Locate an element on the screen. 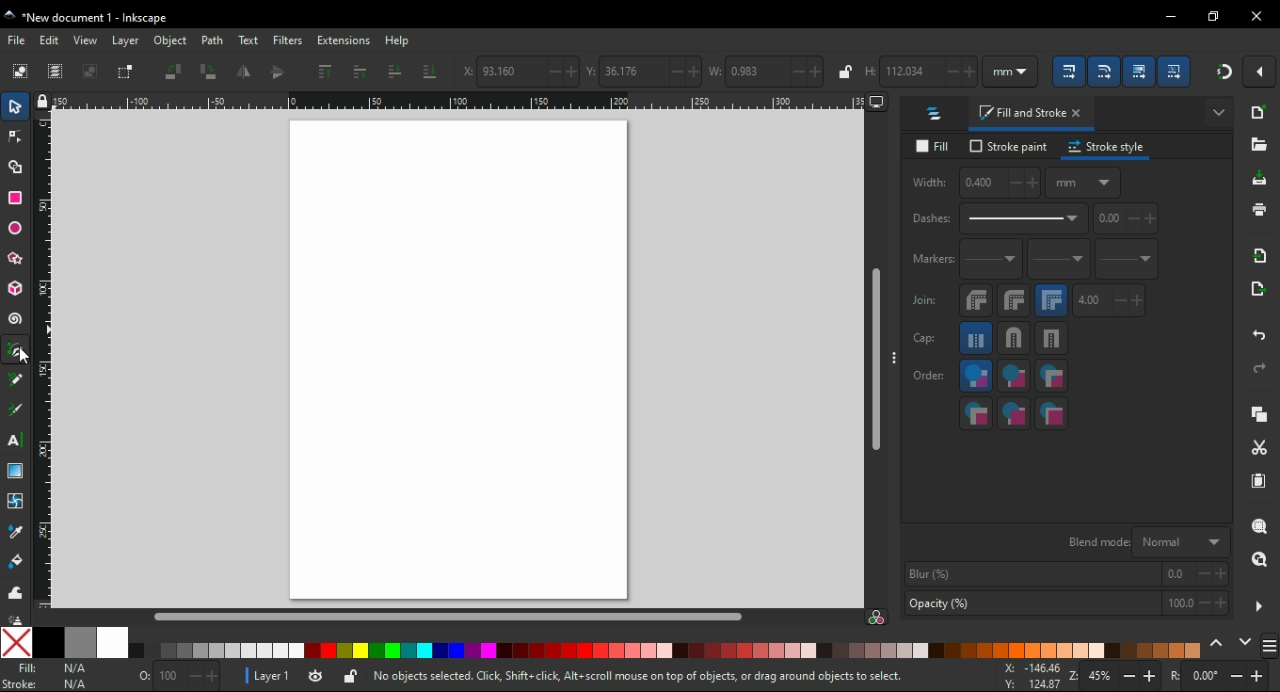 The image size is (1280, 692). filters is located at coordinates (289, 42).